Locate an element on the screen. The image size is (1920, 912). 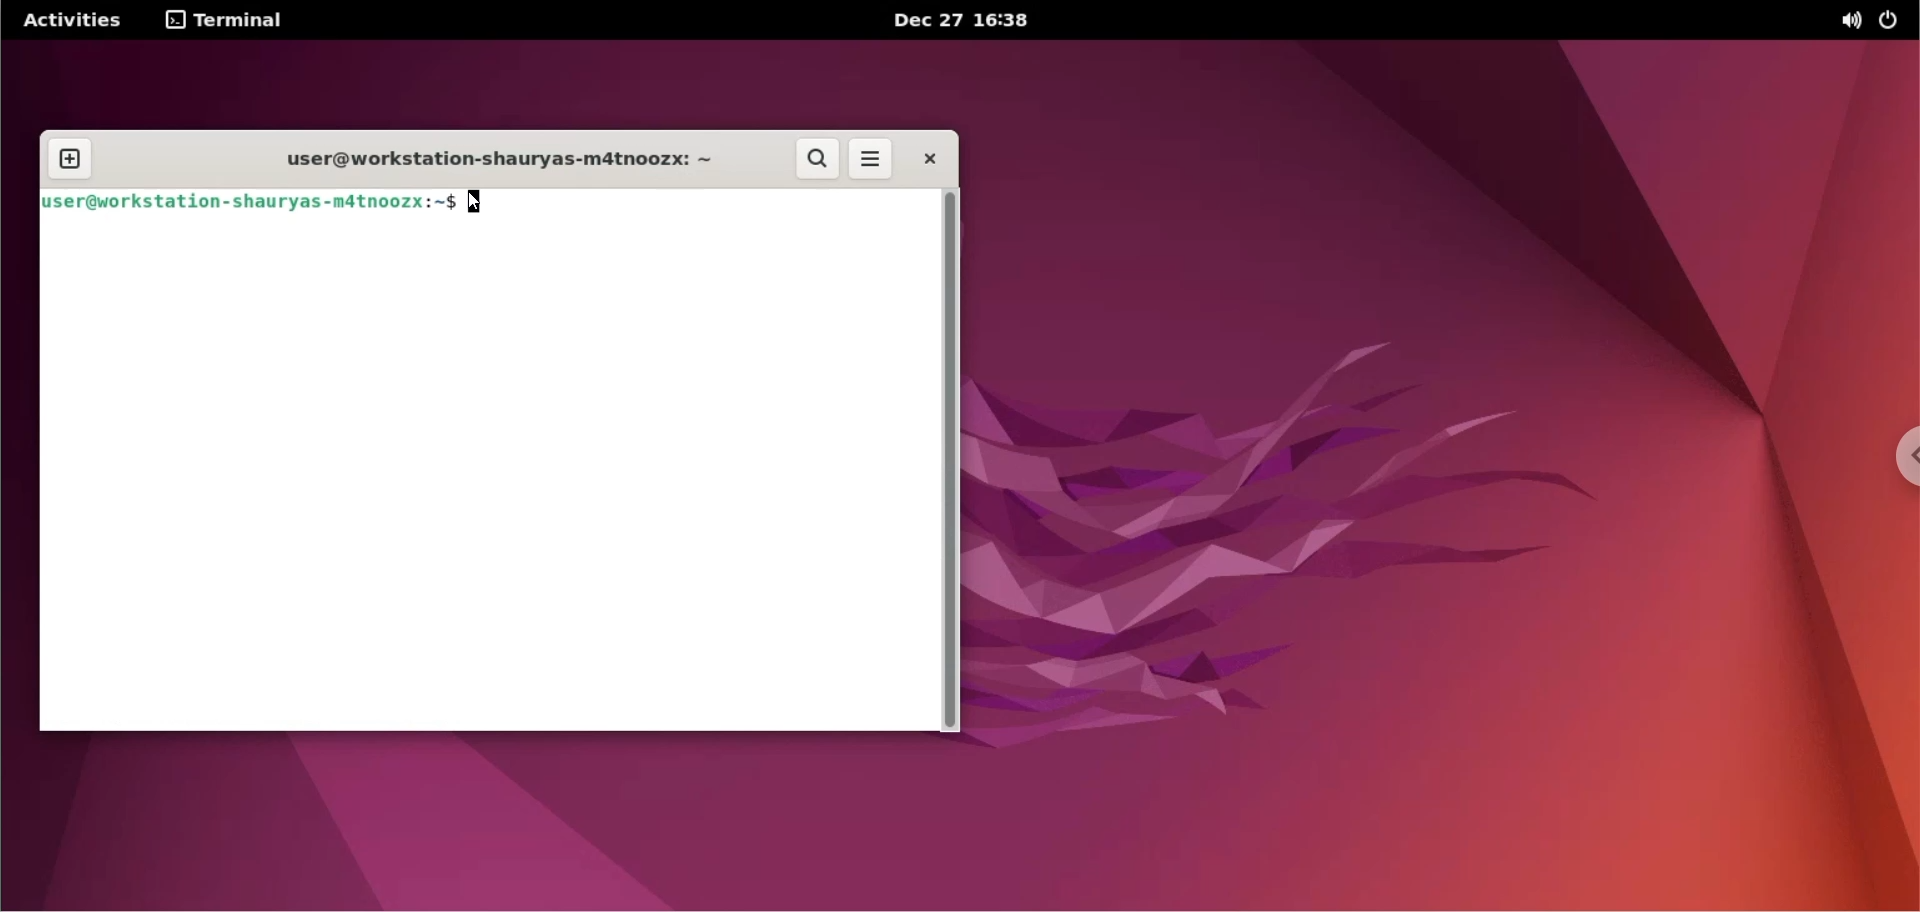
Volume is located at coordinates (1841, 21).